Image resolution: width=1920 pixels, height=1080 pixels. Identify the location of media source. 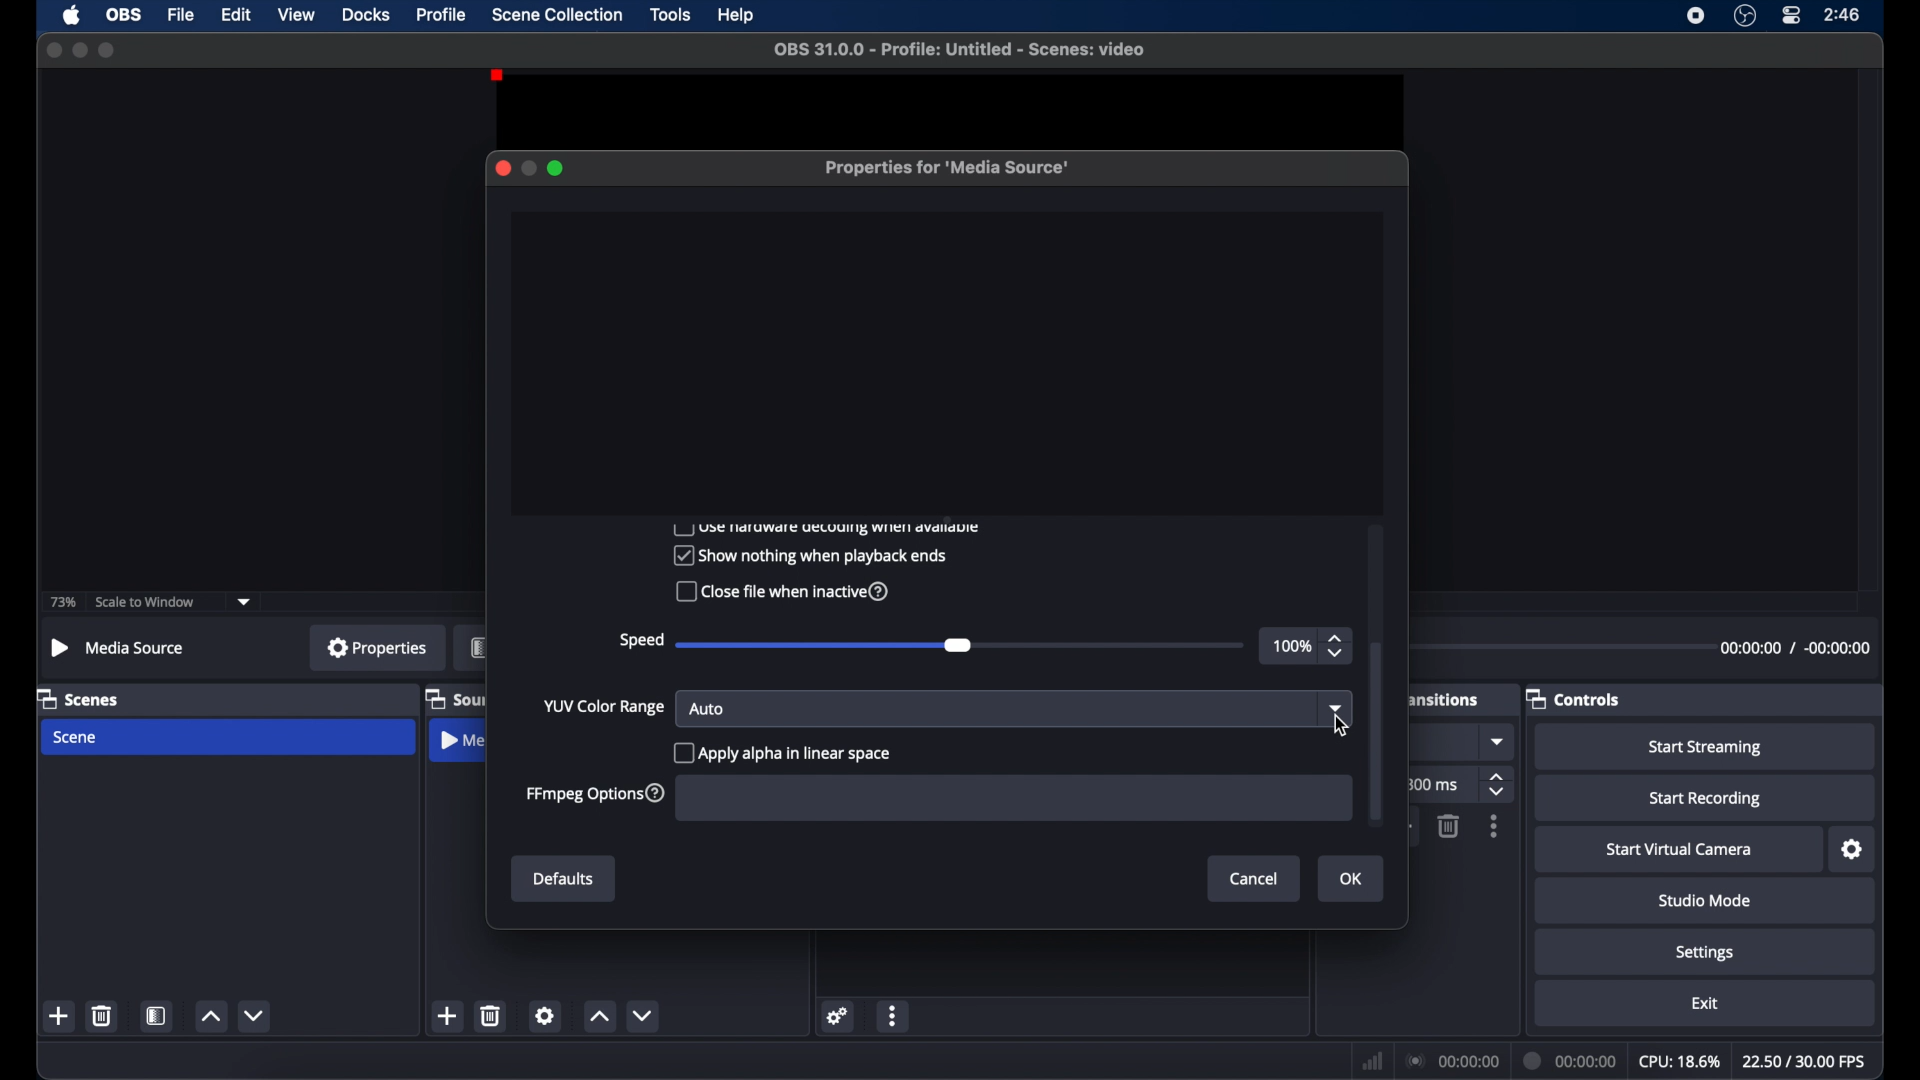
(116, 647).